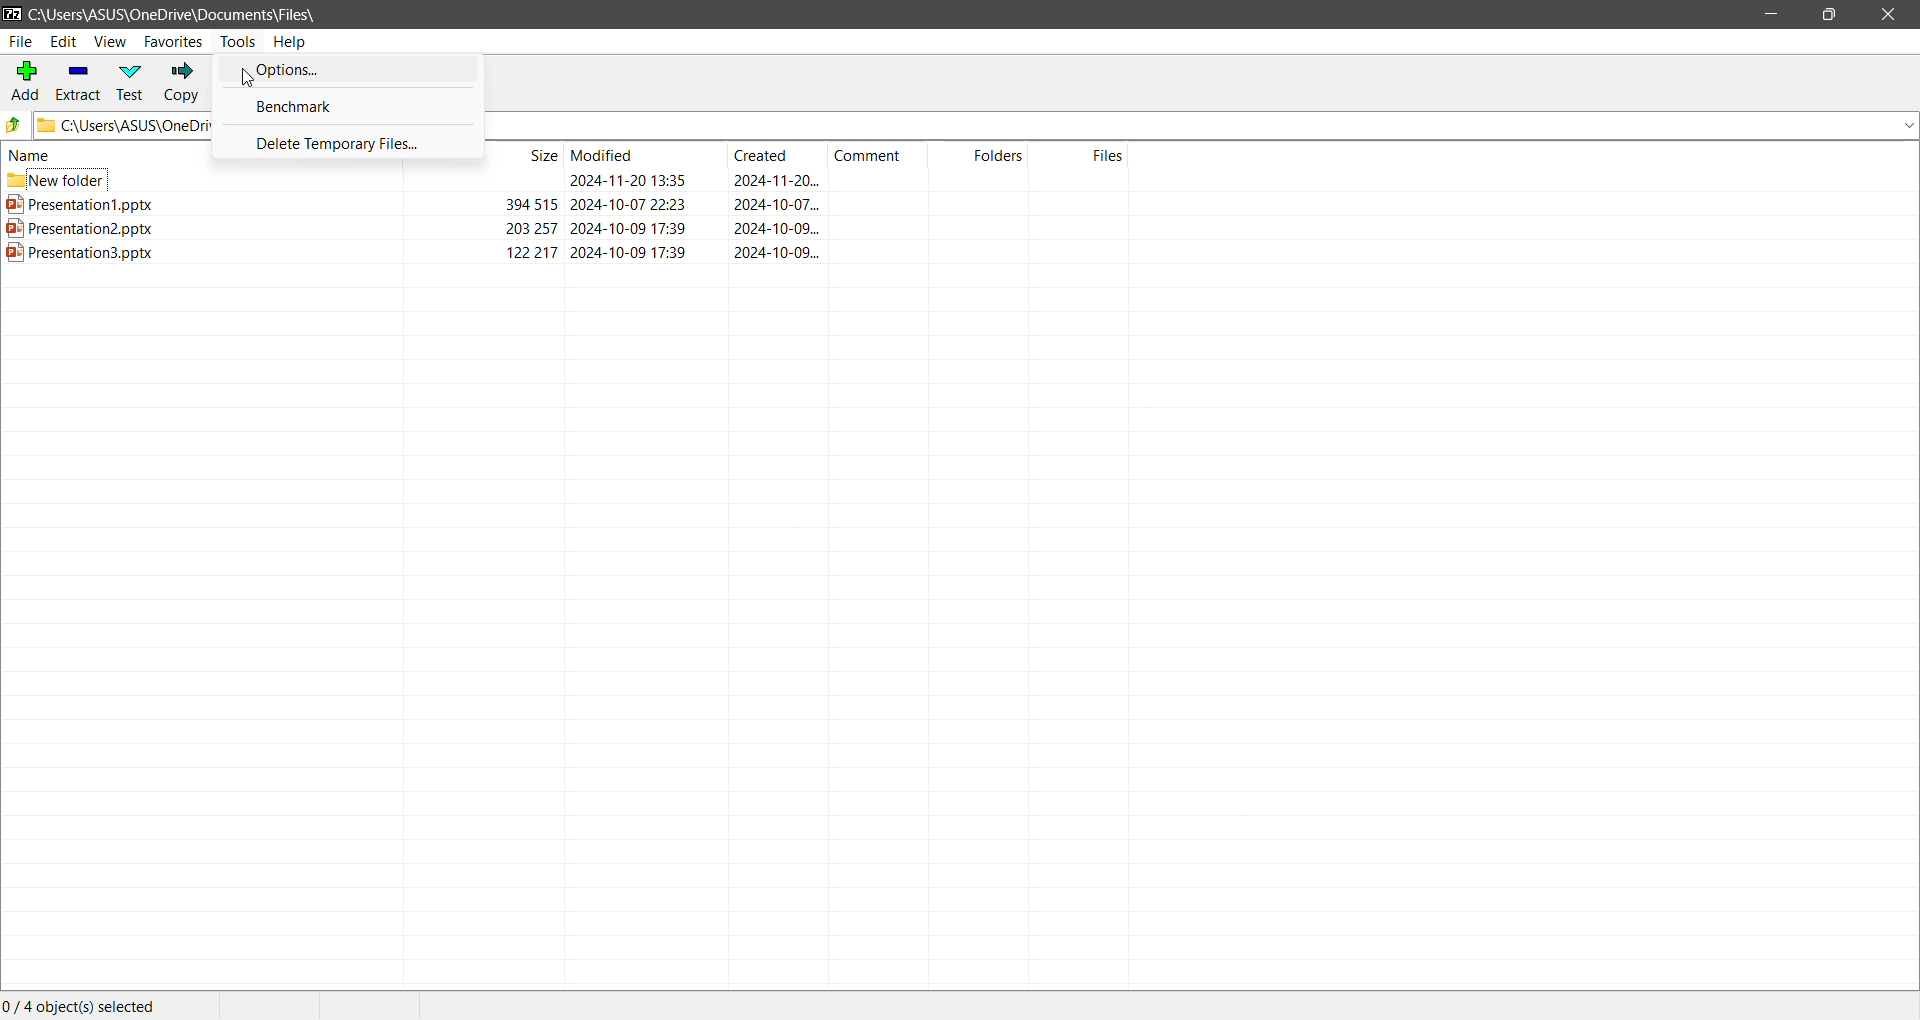 Image resolution: width=1920 pixels, height=1020 pixels. What do you see at coordinates (111, 154) in the screenshot?
I see `name` at bounding box center [111, 154].